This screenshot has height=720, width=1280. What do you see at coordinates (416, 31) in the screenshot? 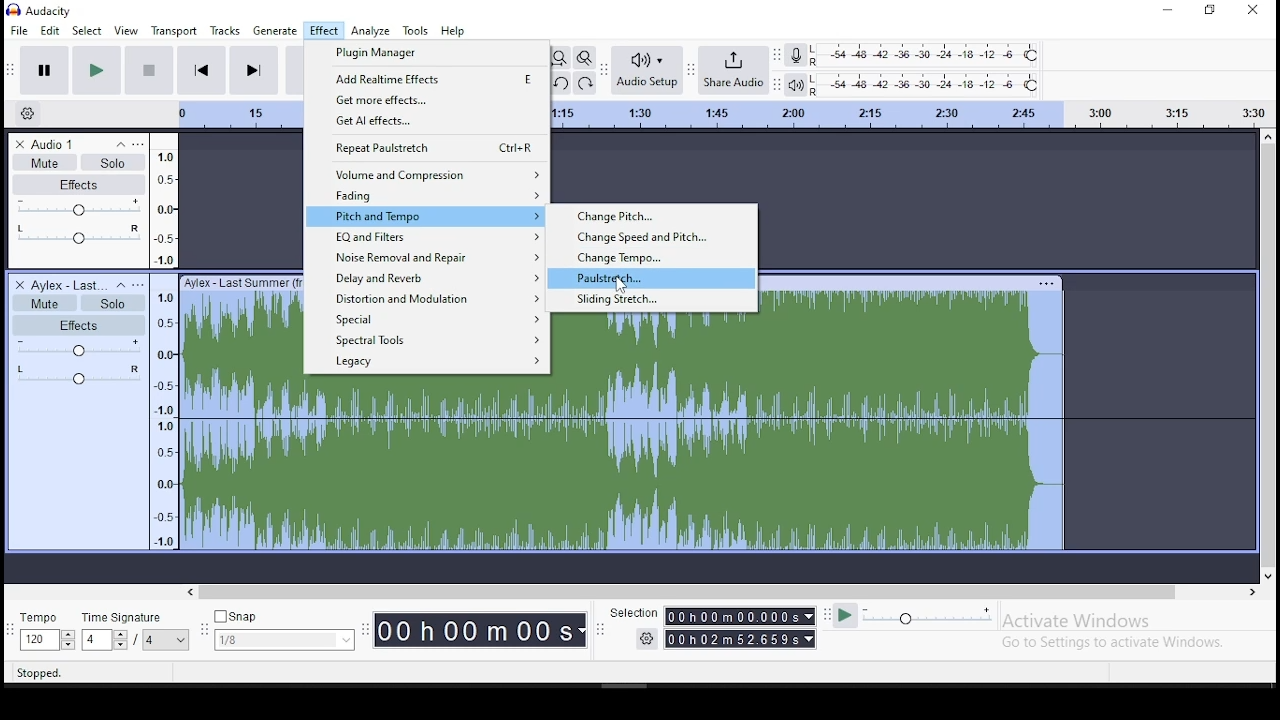
I see `tools` at bounding box center [416, 31].